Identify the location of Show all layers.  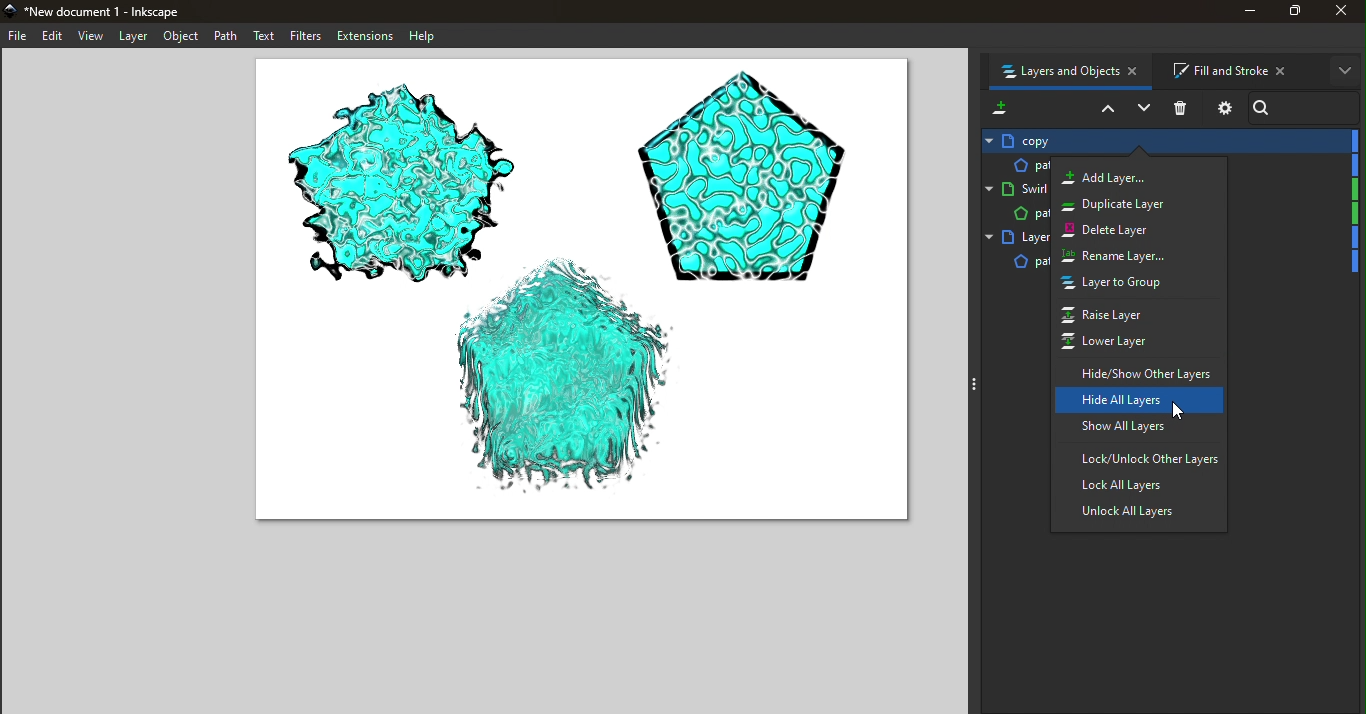
(1145, 429).